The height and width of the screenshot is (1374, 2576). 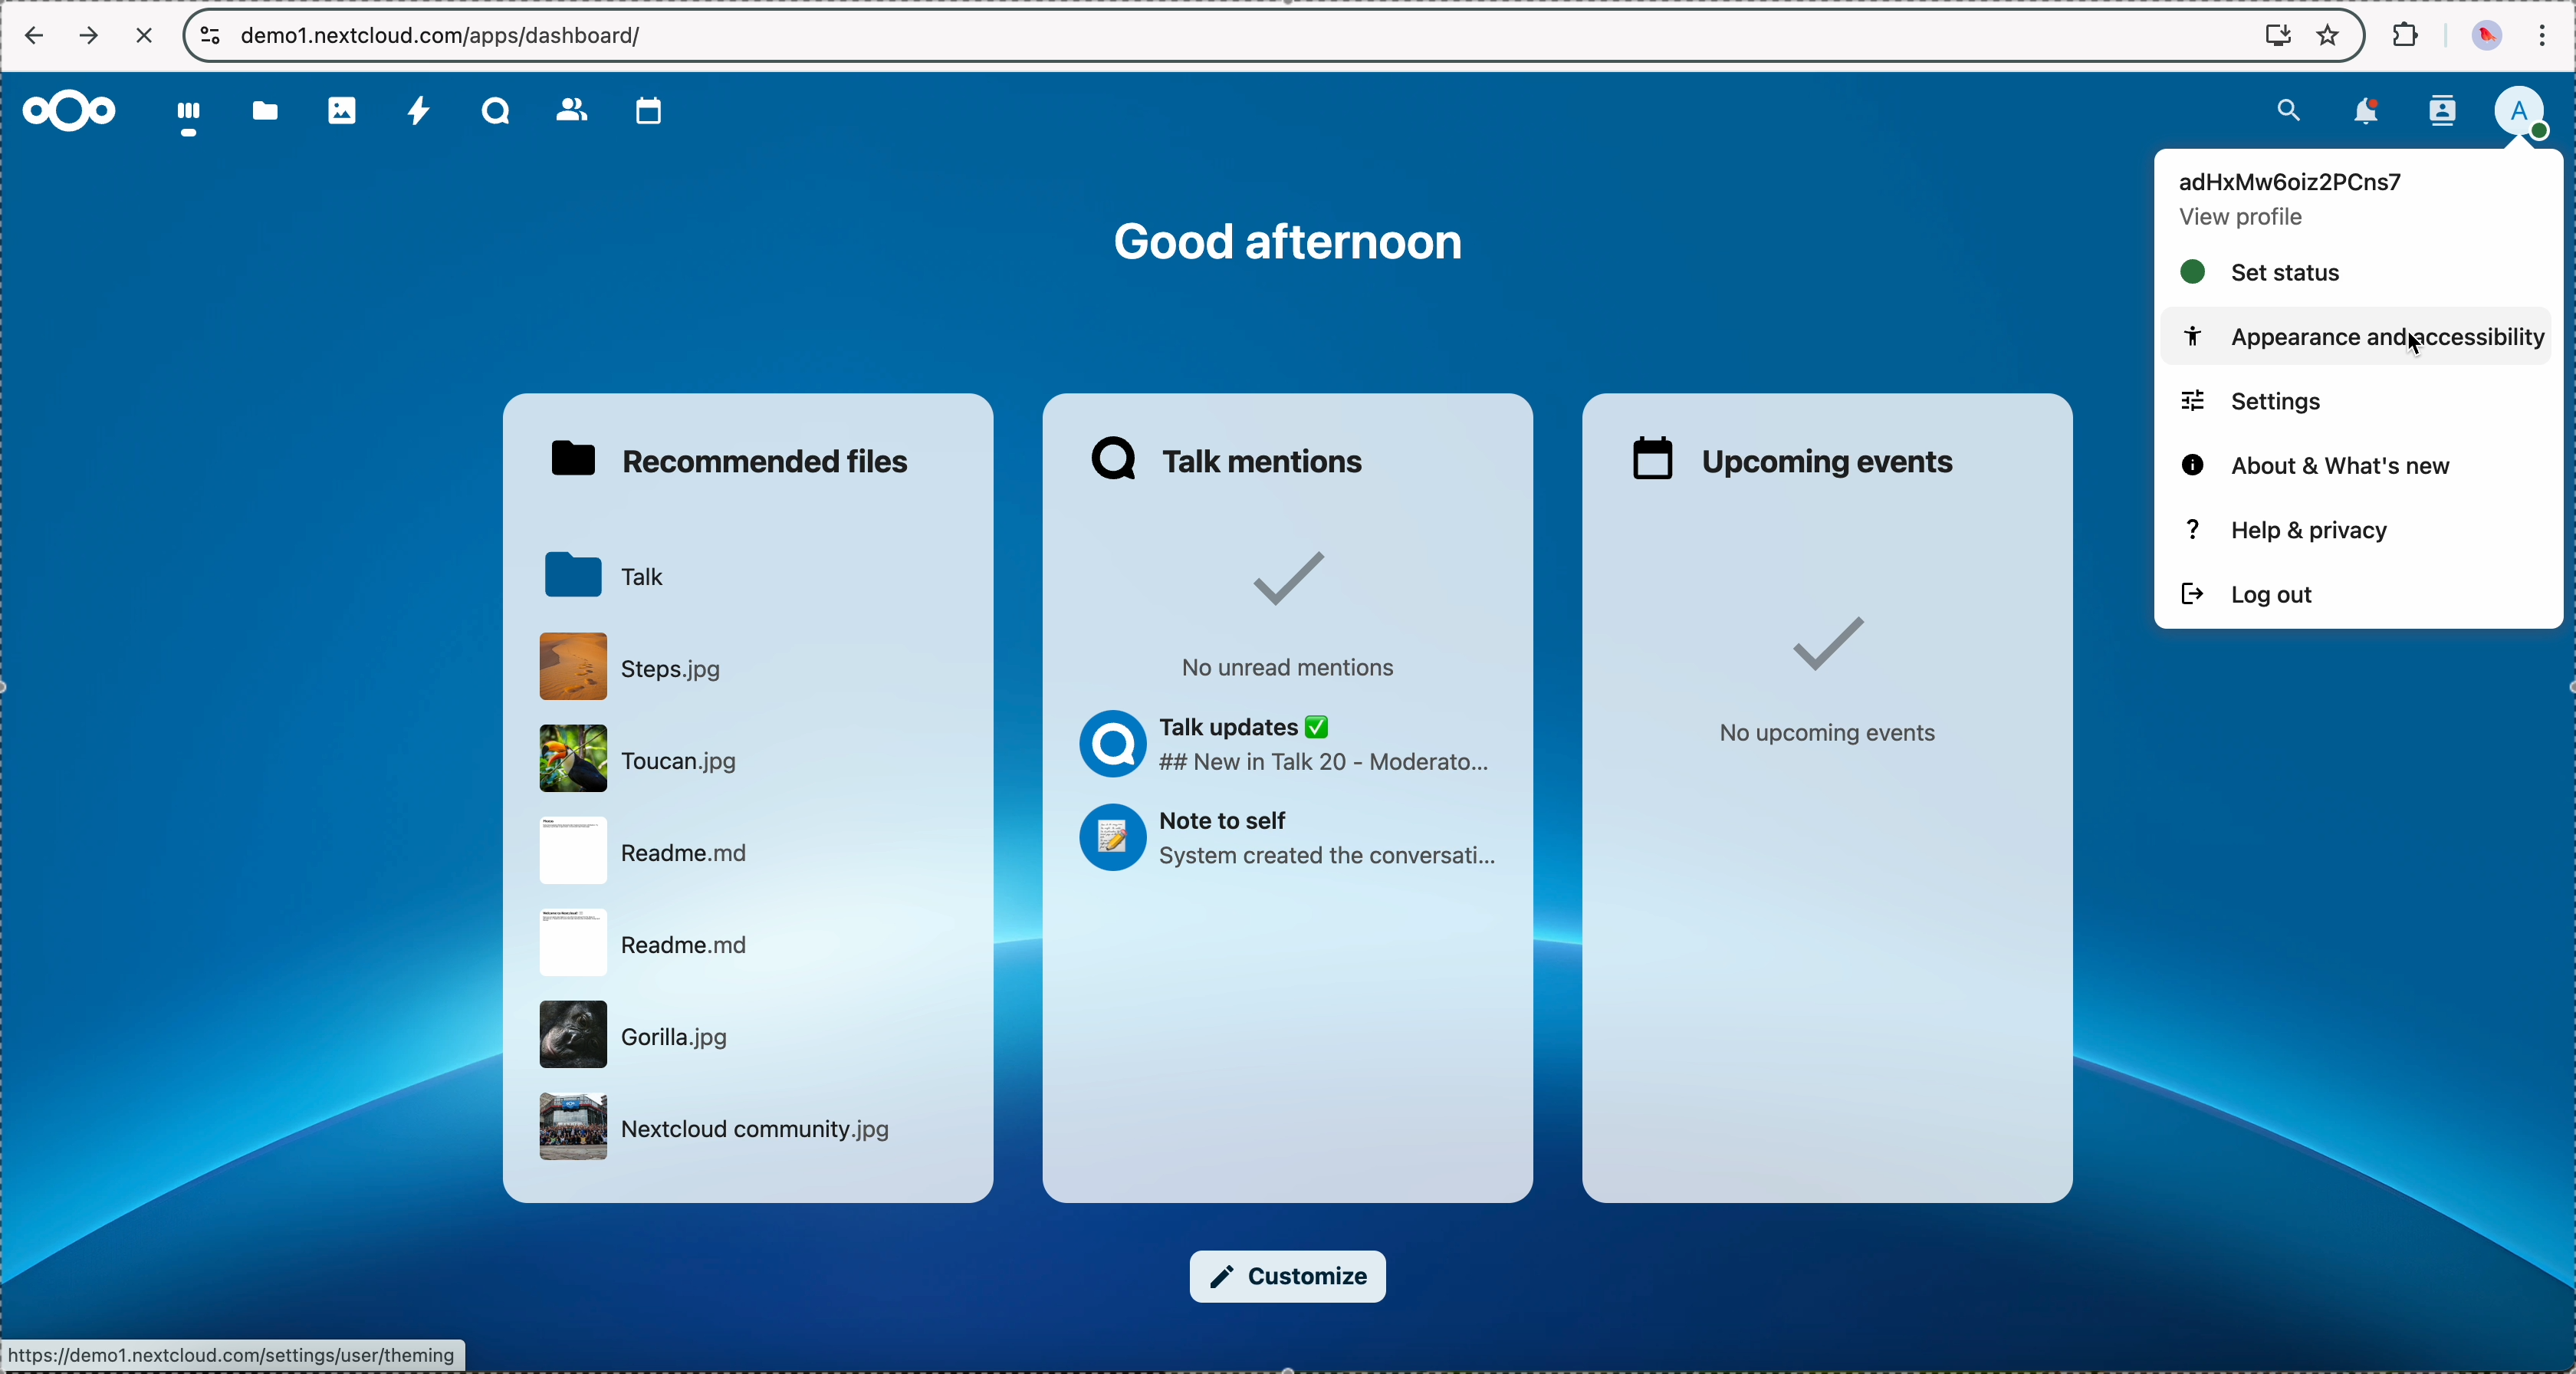 I want to click on calendar, so click(x=641, y=111).